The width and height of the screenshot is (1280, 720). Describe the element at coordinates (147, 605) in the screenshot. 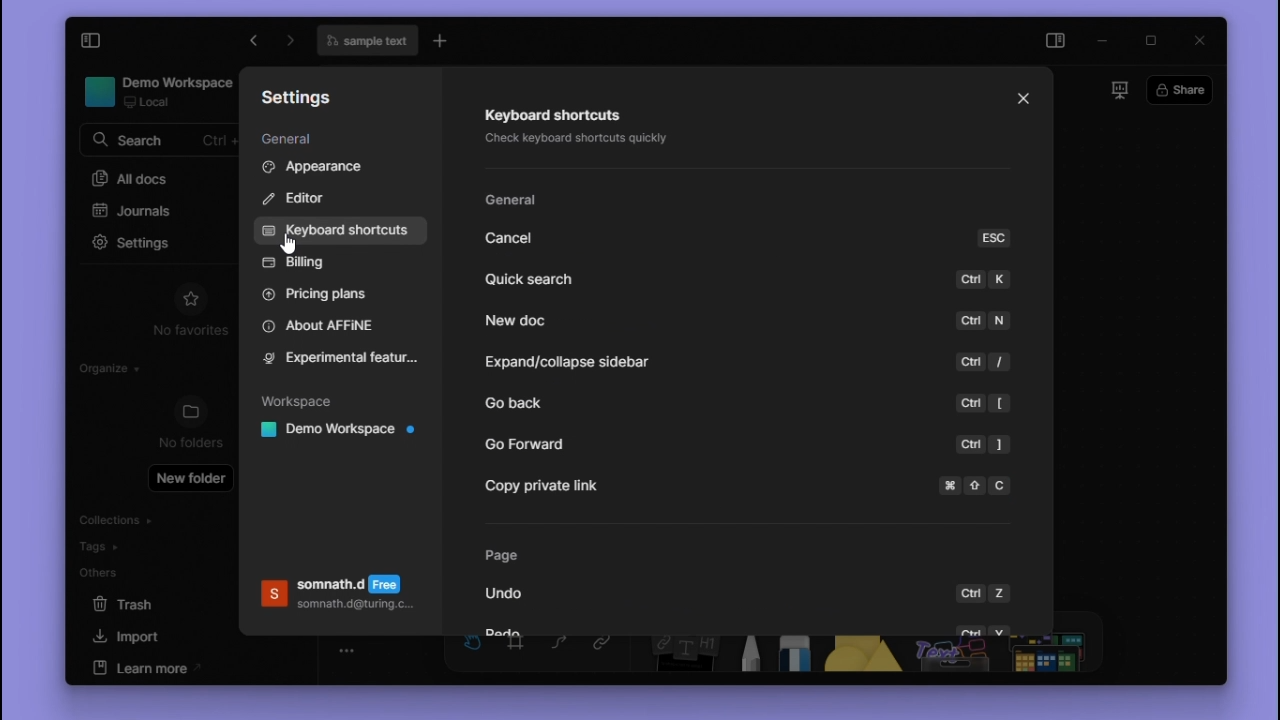

I see `` at that location.